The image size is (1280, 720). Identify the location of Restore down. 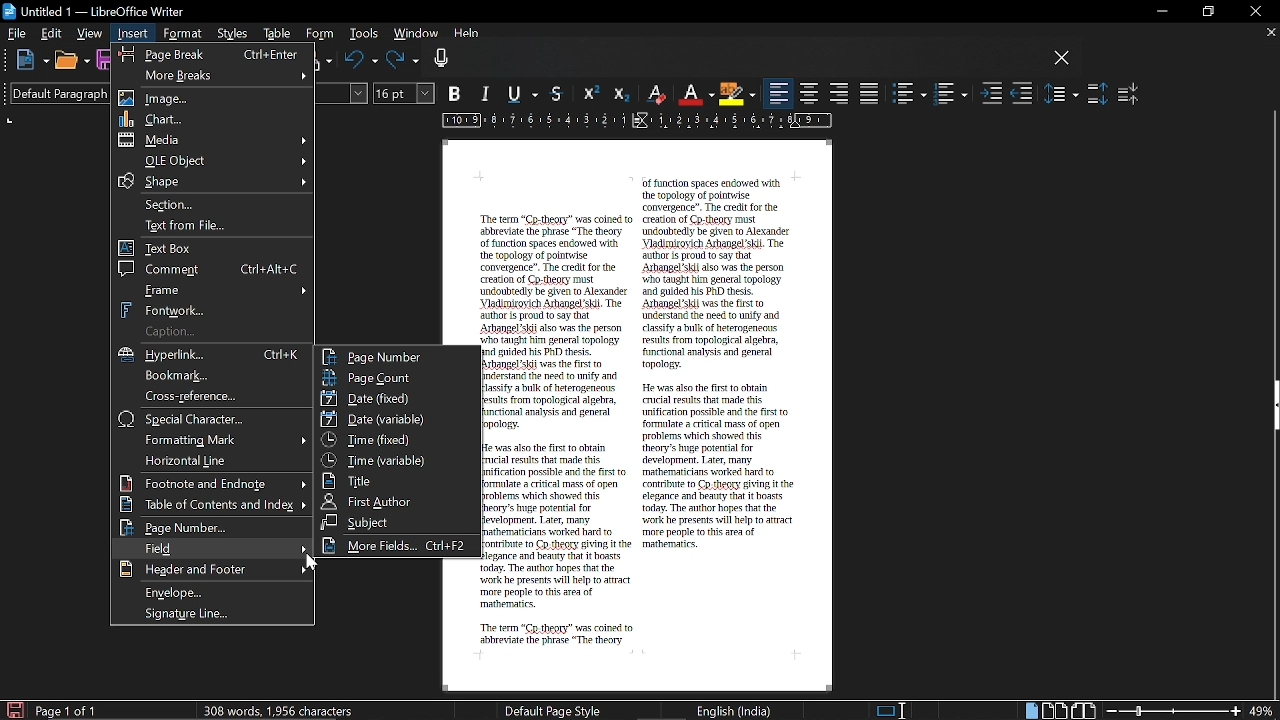
(1206, 12).